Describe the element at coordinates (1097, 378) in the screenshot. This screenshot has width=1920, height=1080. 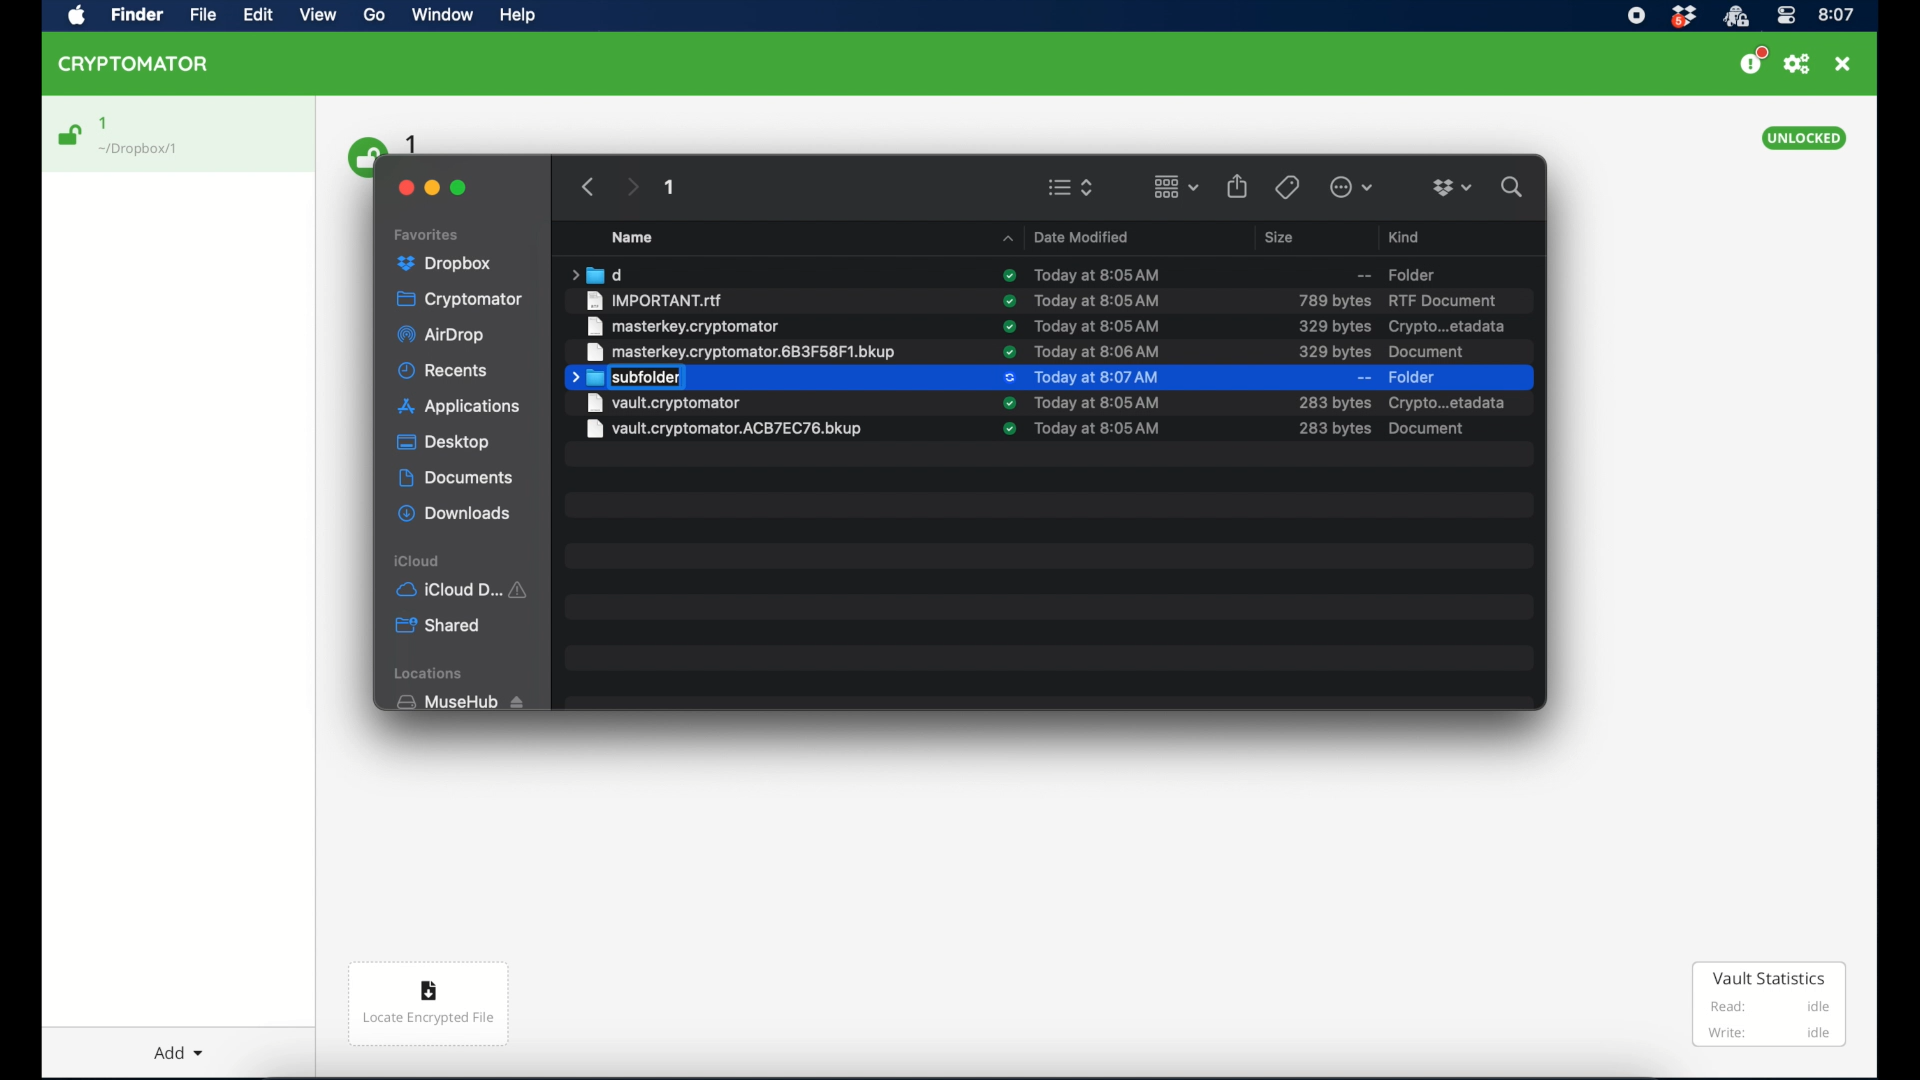
I see `date` at that location.